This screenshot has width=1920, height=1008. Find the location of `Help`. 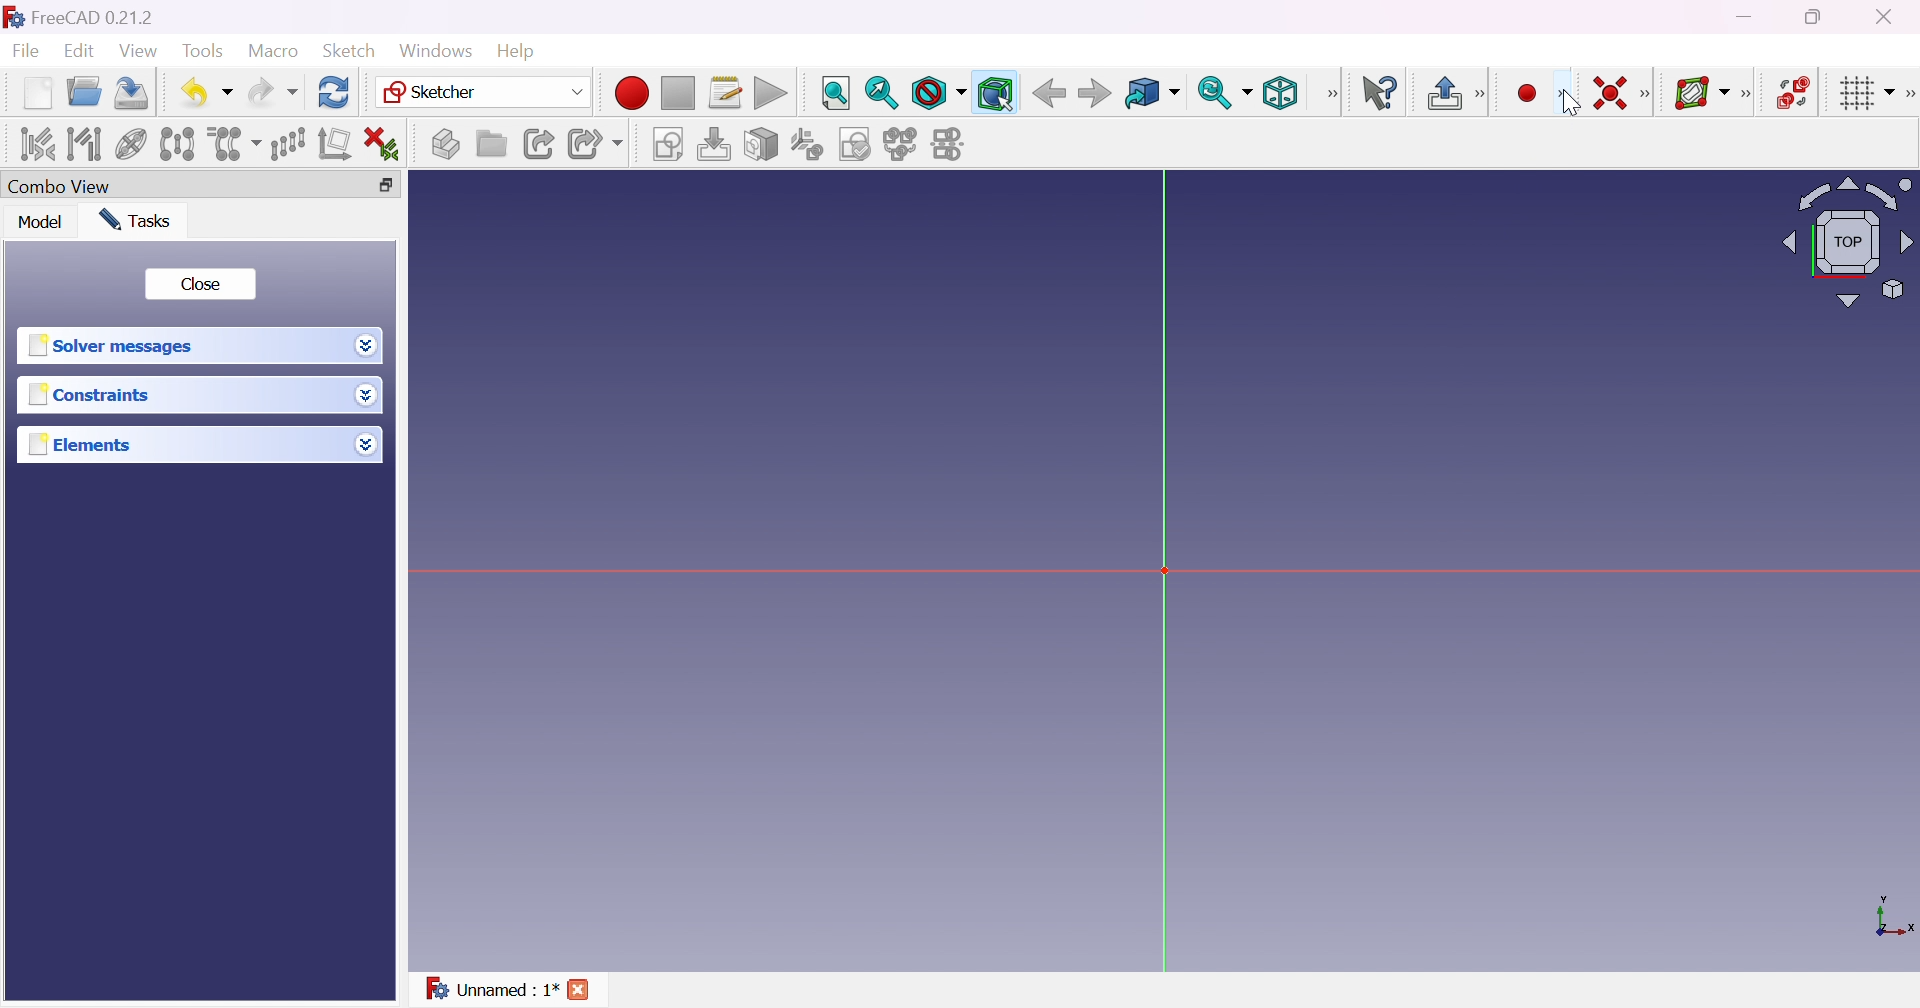

Help is located at coordinates (518, 52).